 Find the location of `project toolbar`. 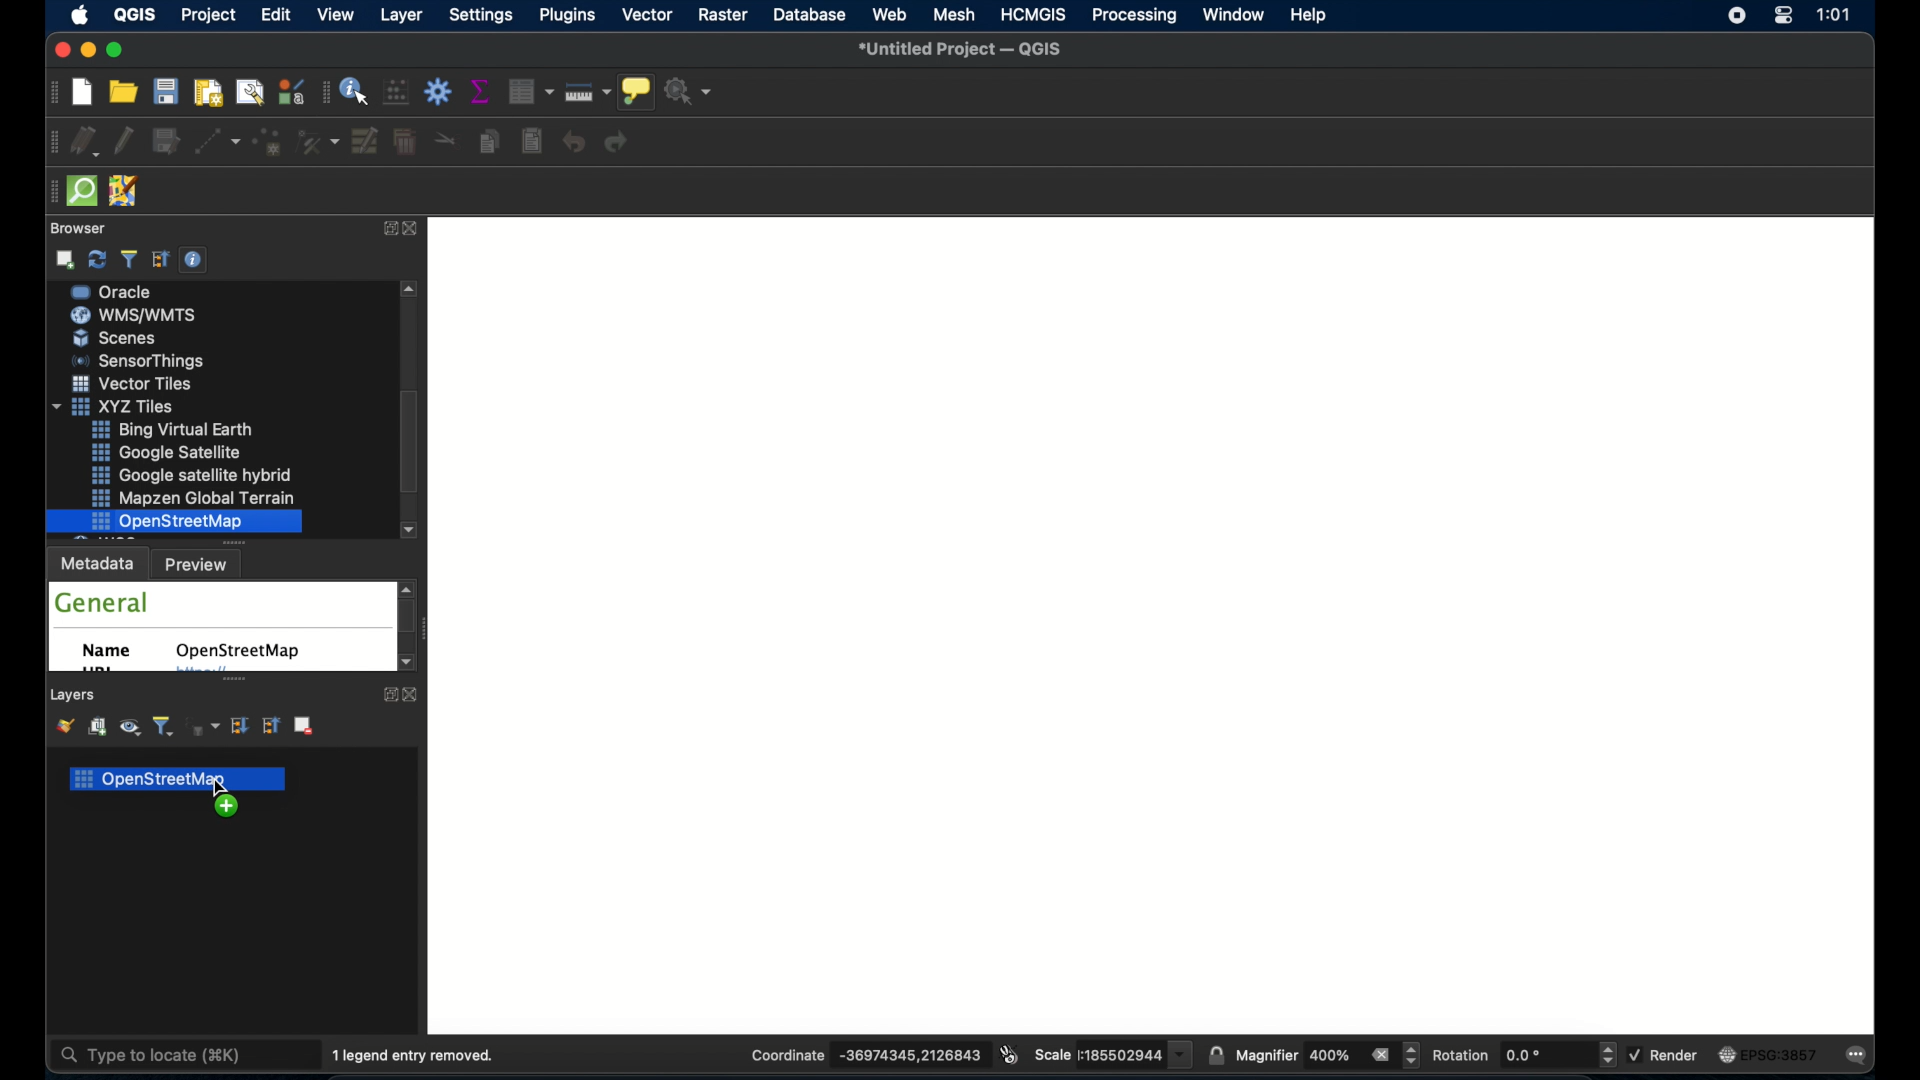

project toolbar is located at coordinates (50, 96).